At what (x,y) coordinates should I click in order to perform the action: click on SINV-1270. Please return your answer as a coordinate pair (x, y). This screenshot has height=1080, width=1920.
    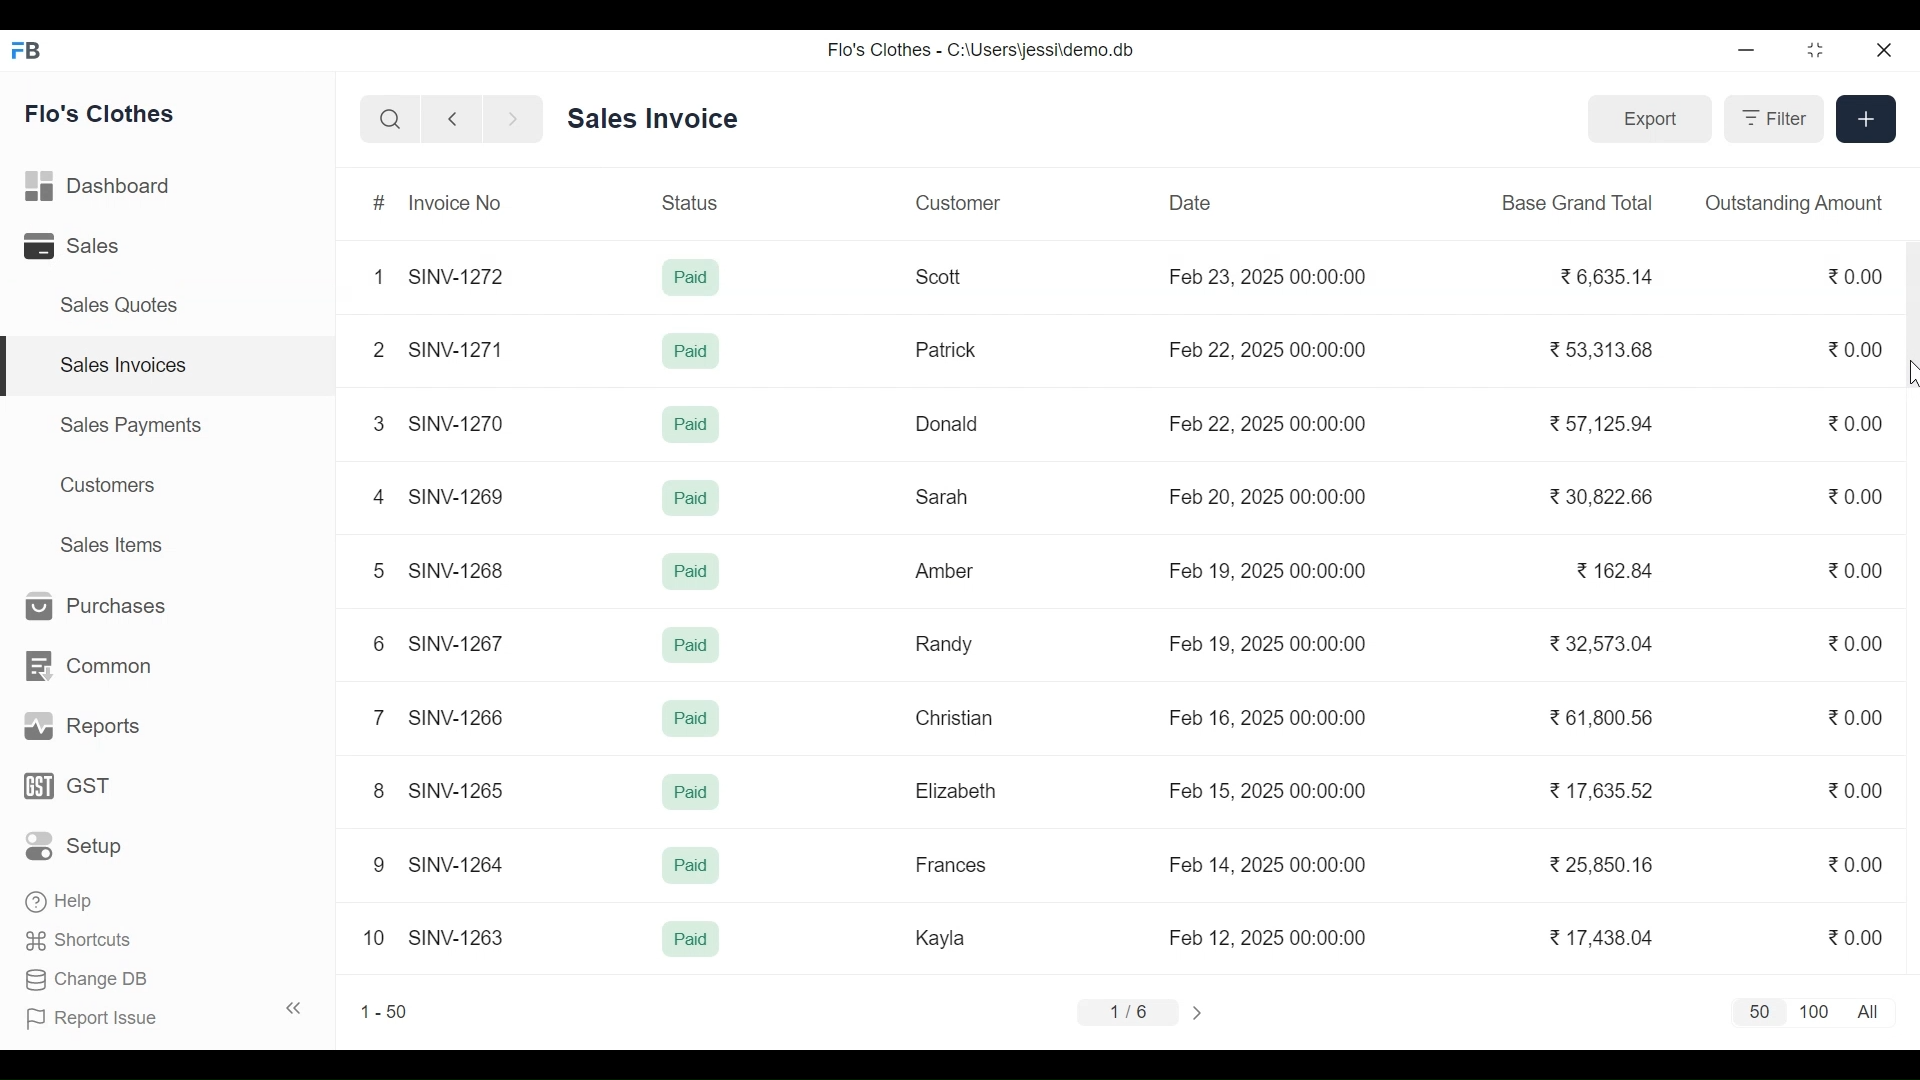
    Looking at the image, I should click on (460, 423).